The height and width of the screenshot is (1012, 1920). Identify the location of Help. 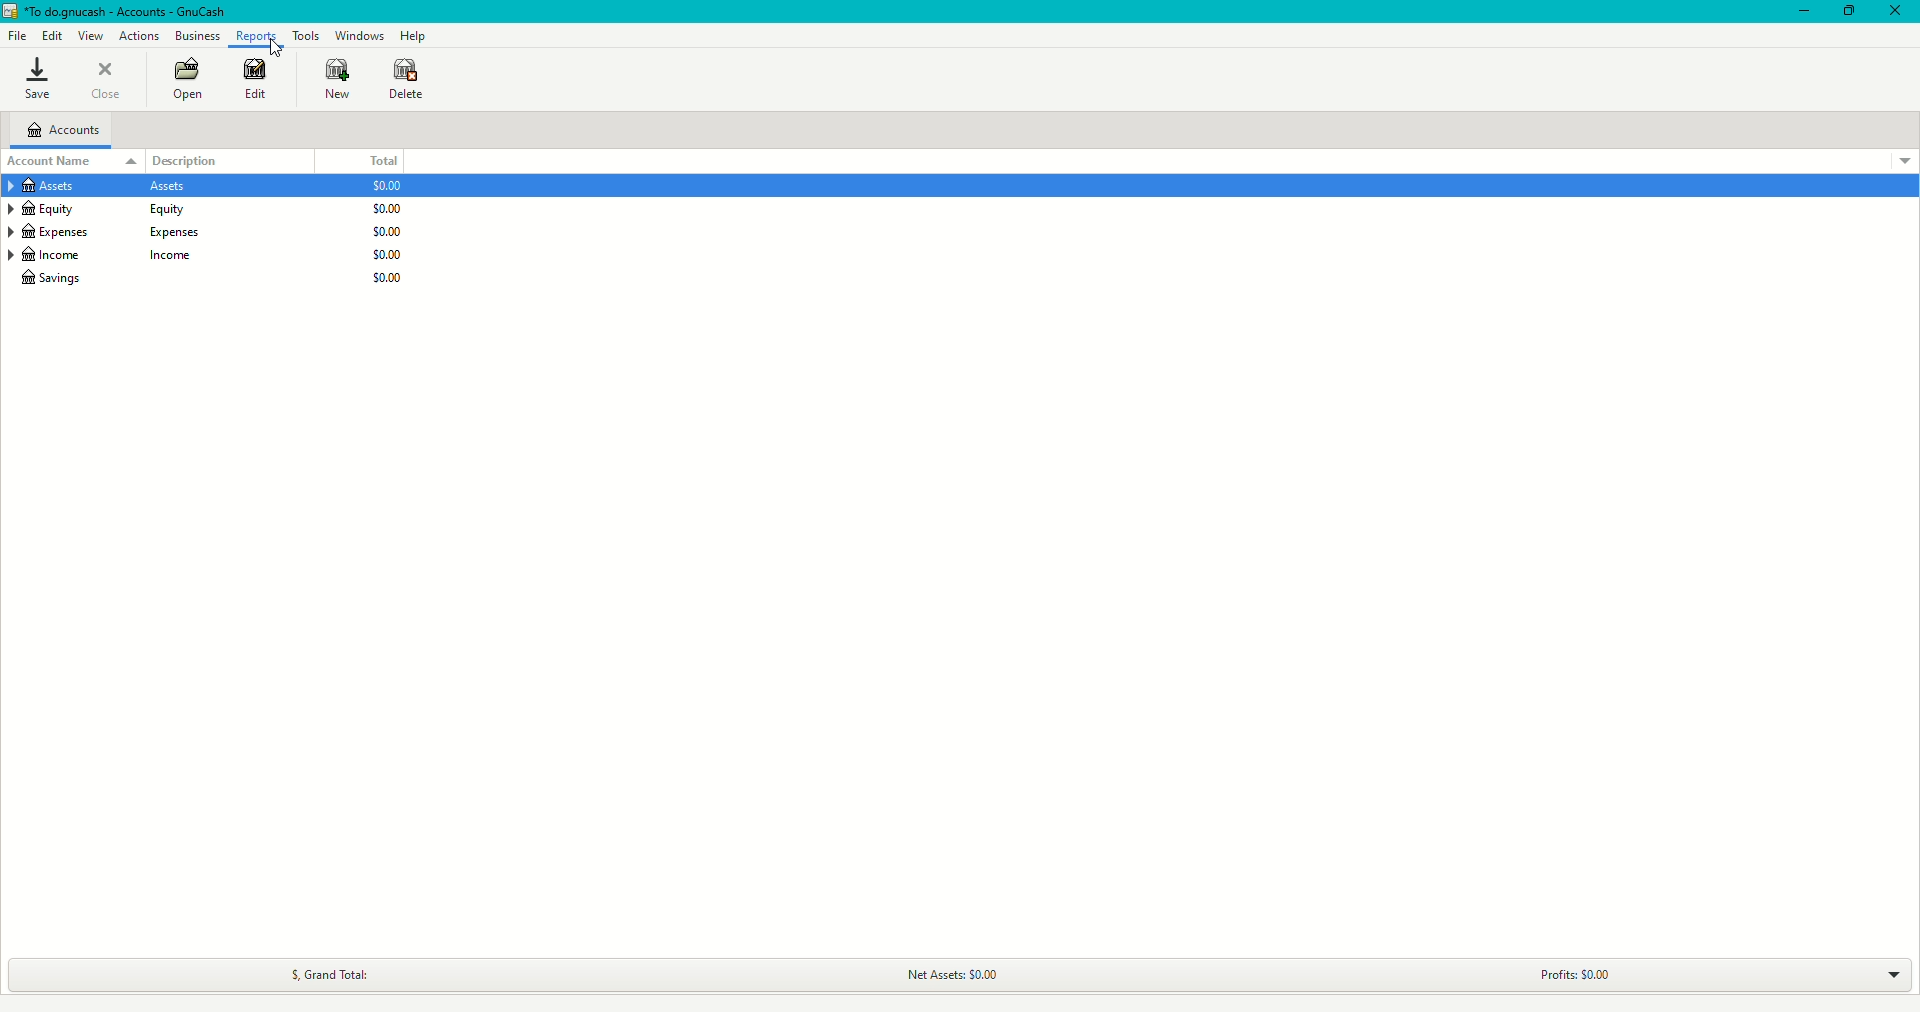
(414, 36).